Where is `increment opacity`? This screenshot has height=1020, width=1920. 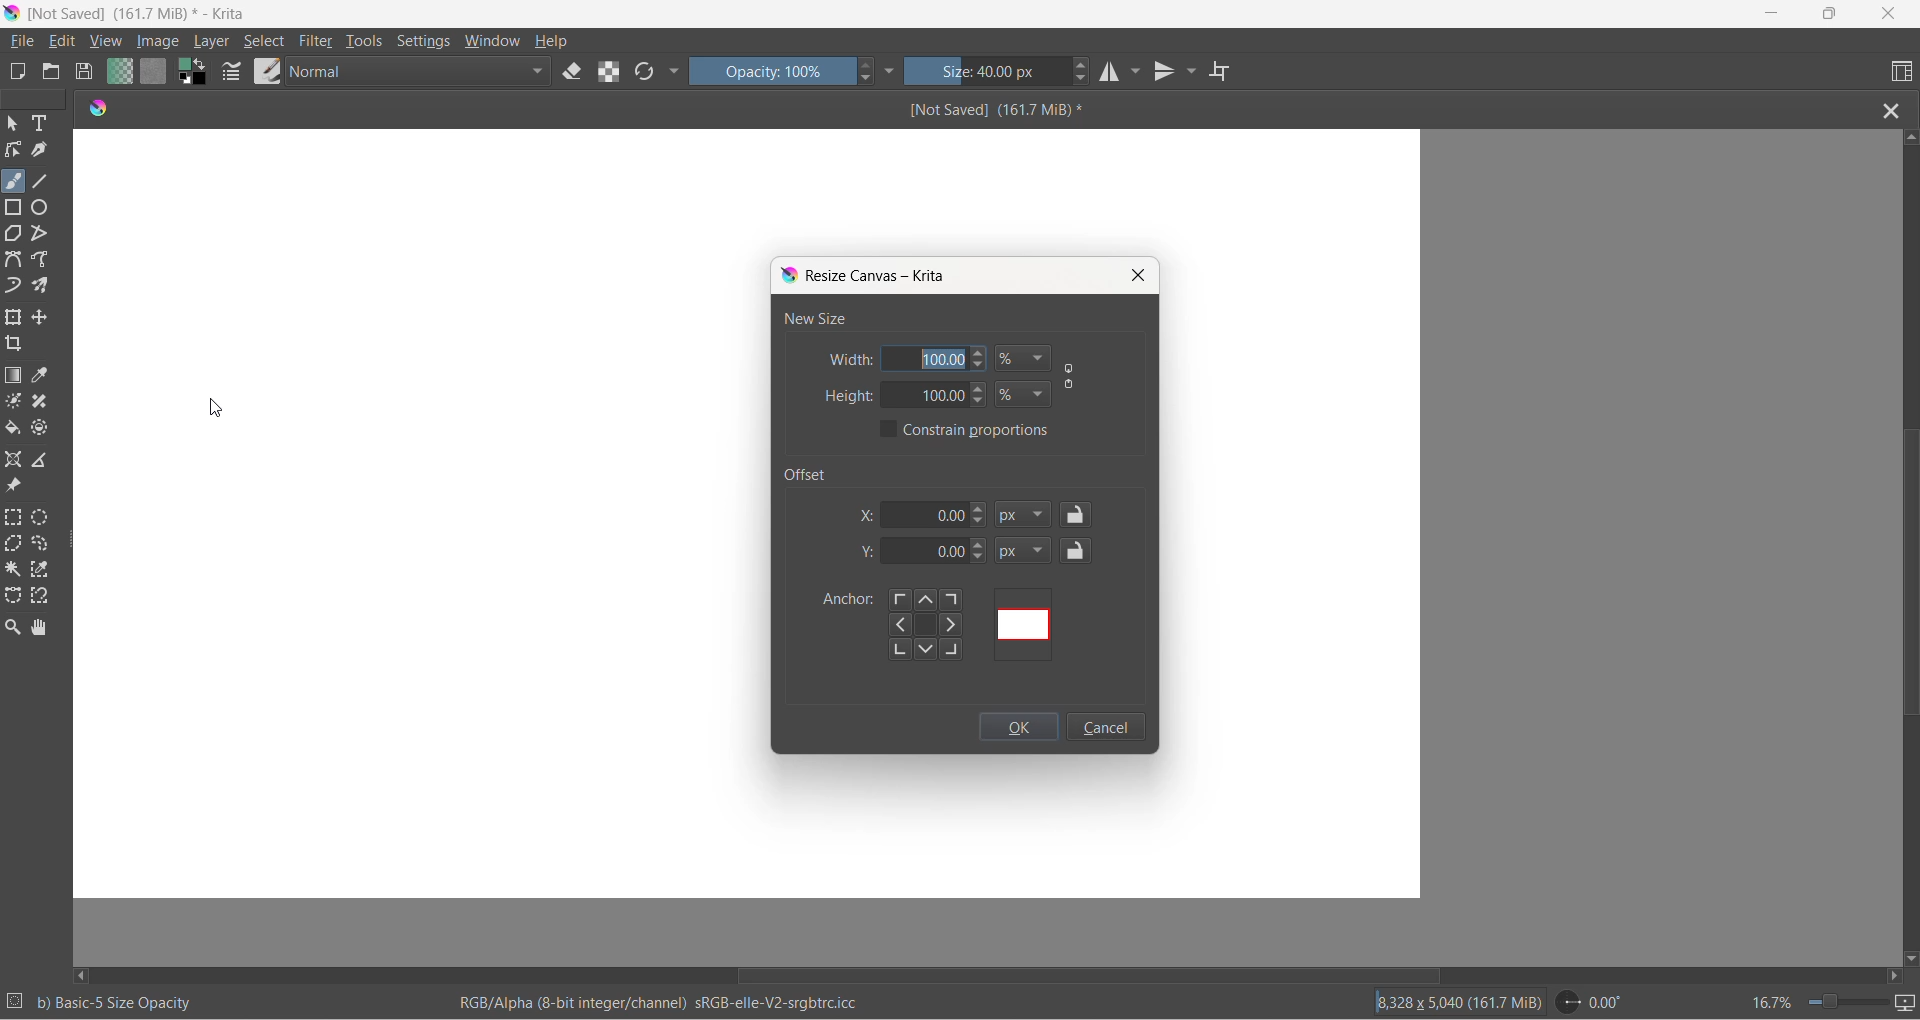 increment opacity is located at coordinates (867, 66).